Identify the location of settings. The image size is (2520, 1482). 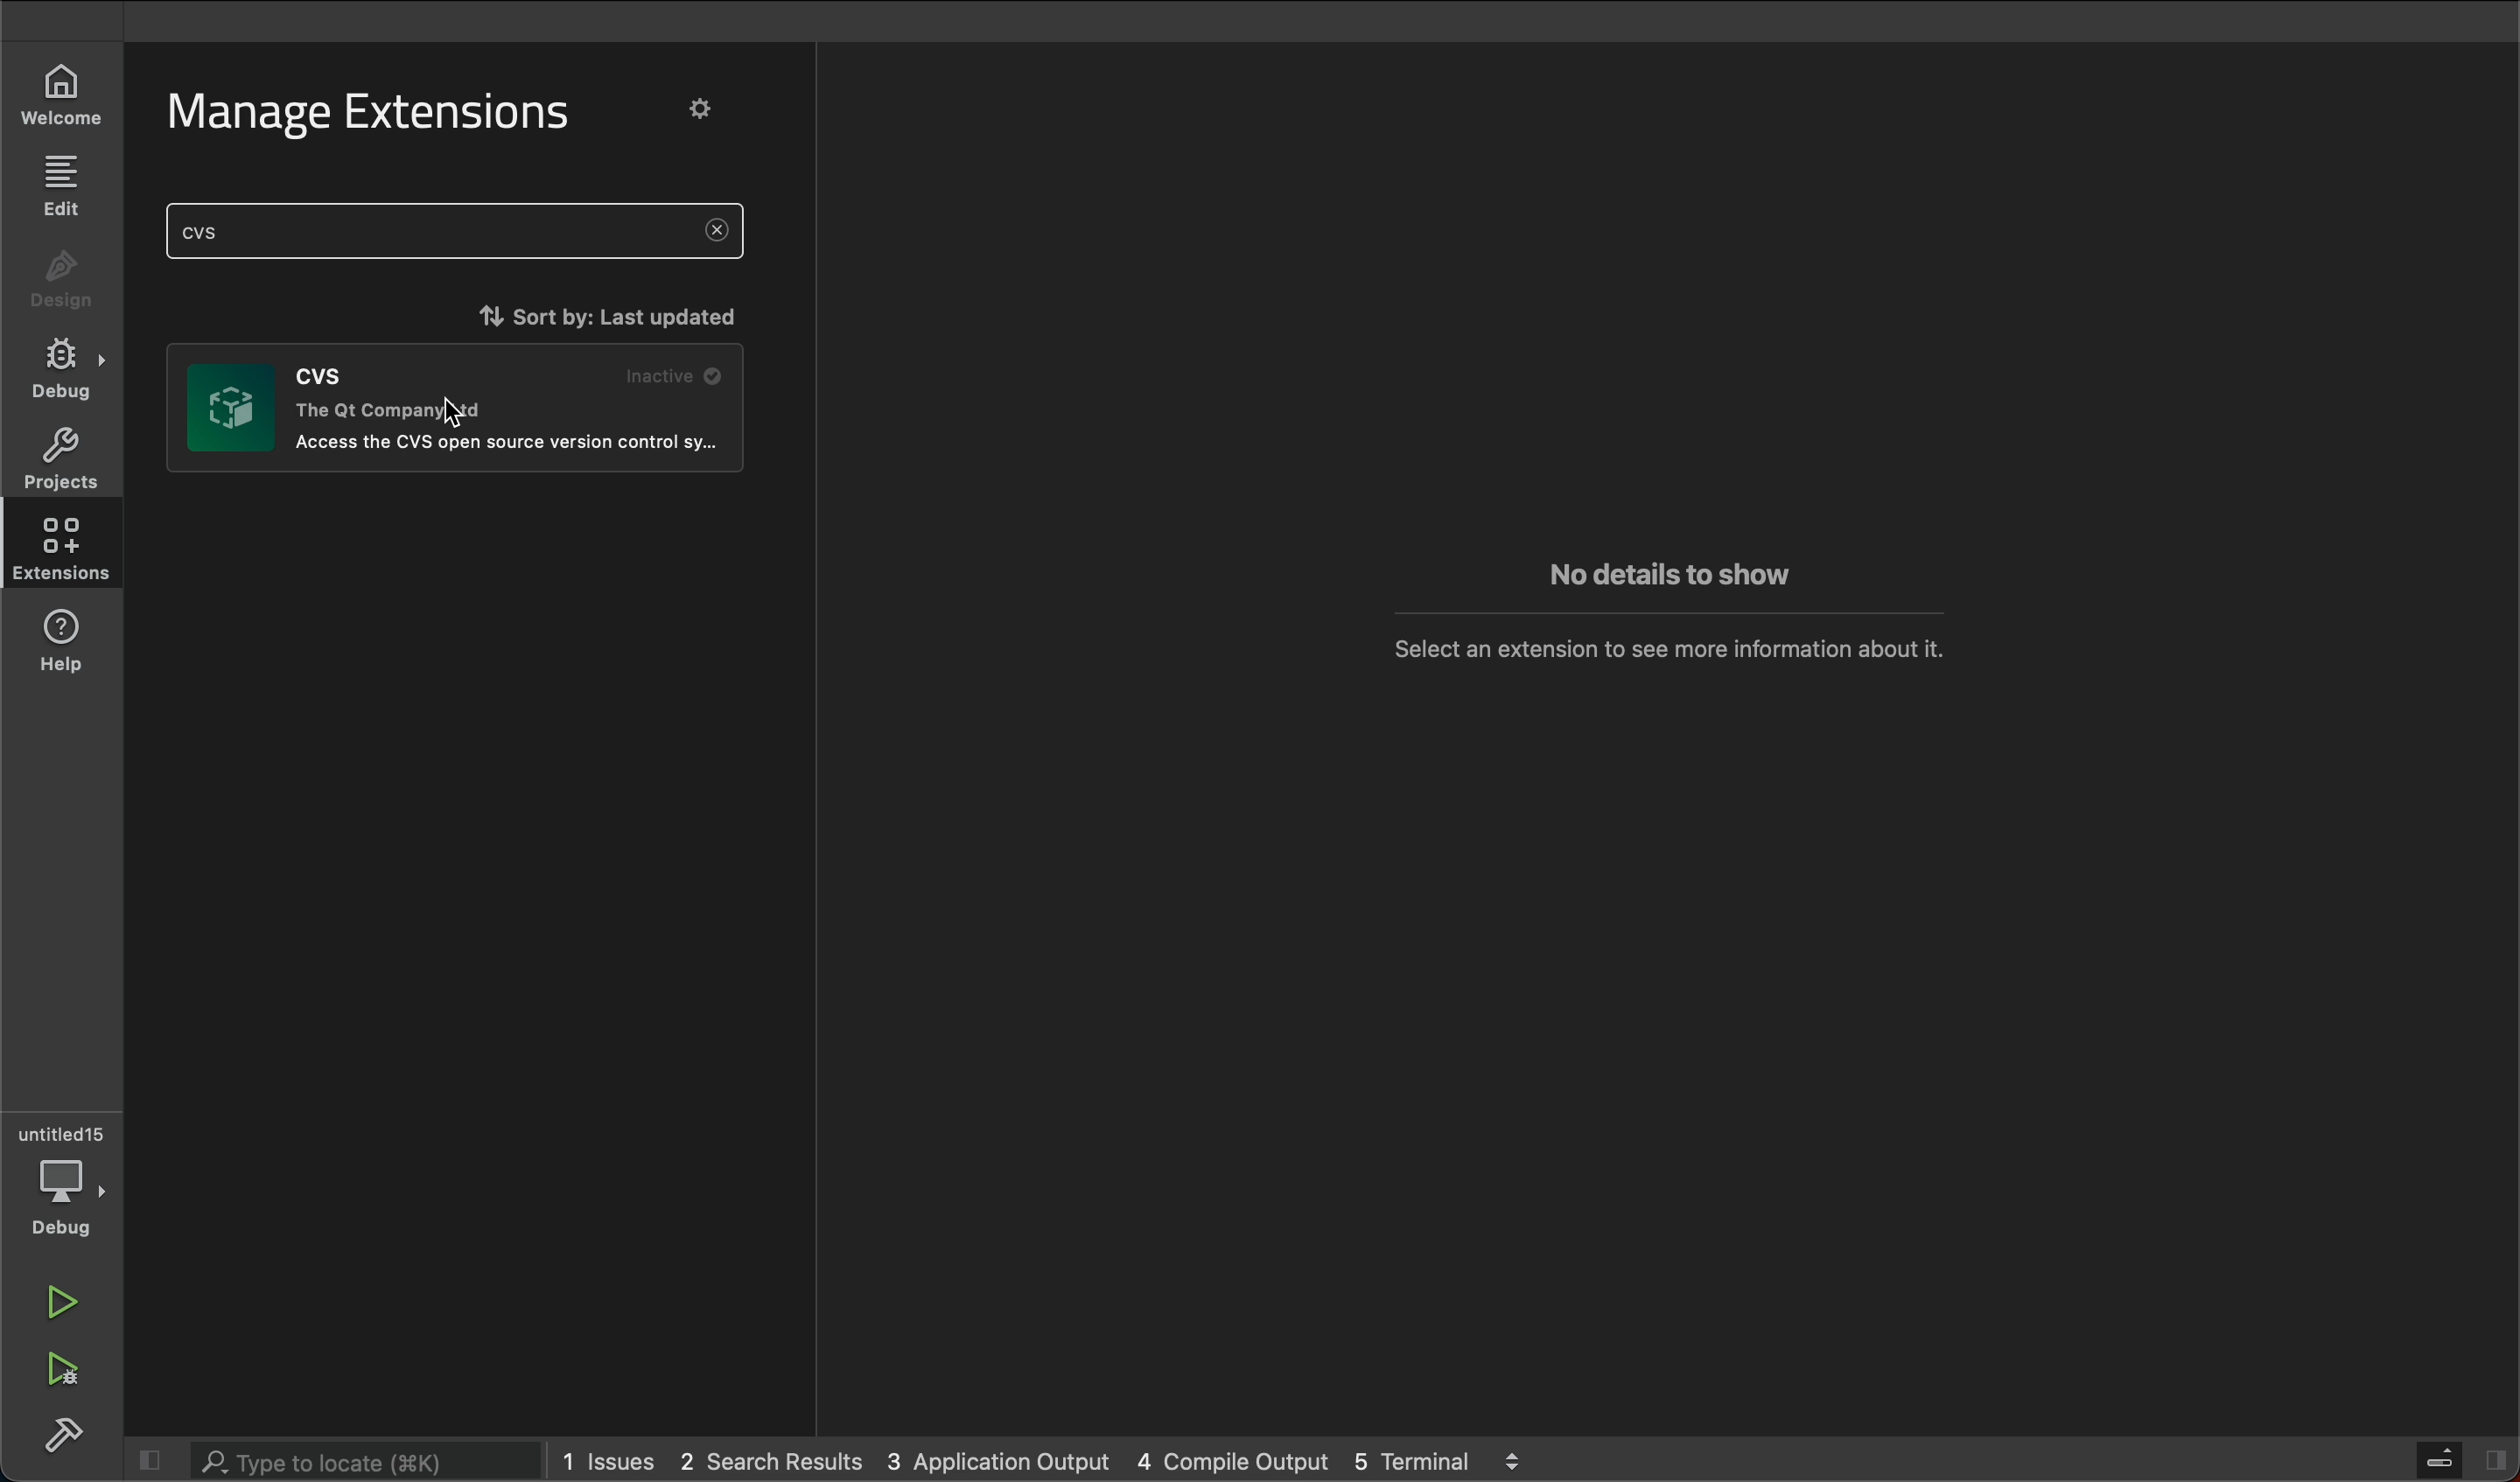
(703, 108).